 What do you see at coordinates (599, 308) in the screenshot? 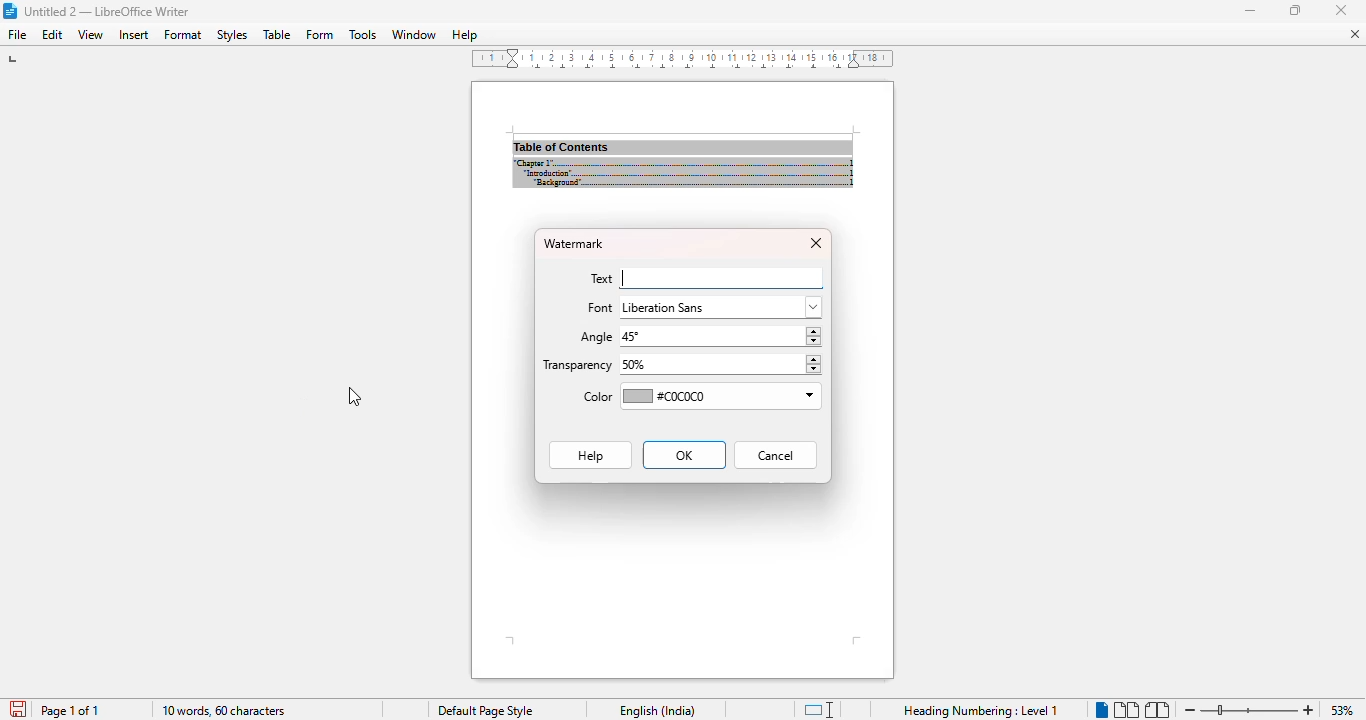
I see `font` at bounding box center [599, 308].